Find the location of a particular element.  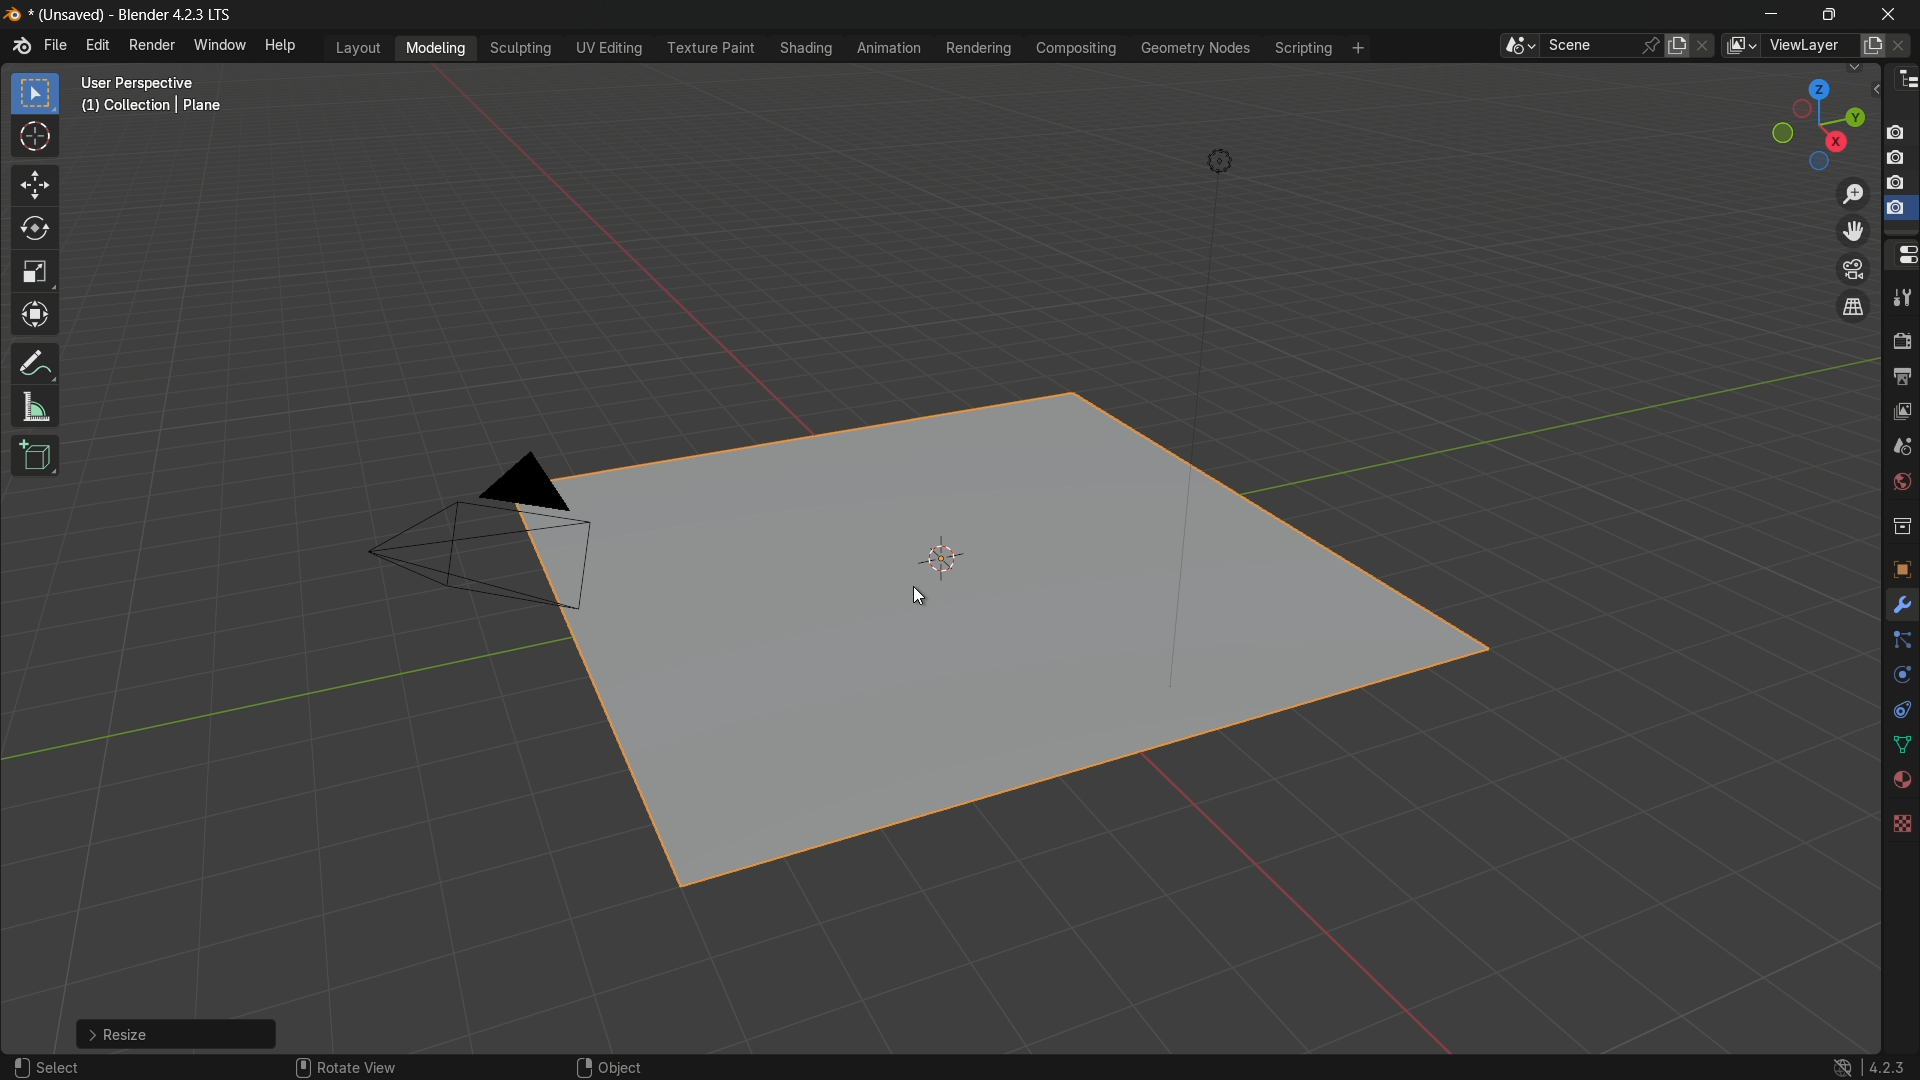

maximize or restore is located at coordinates (1835, 14).